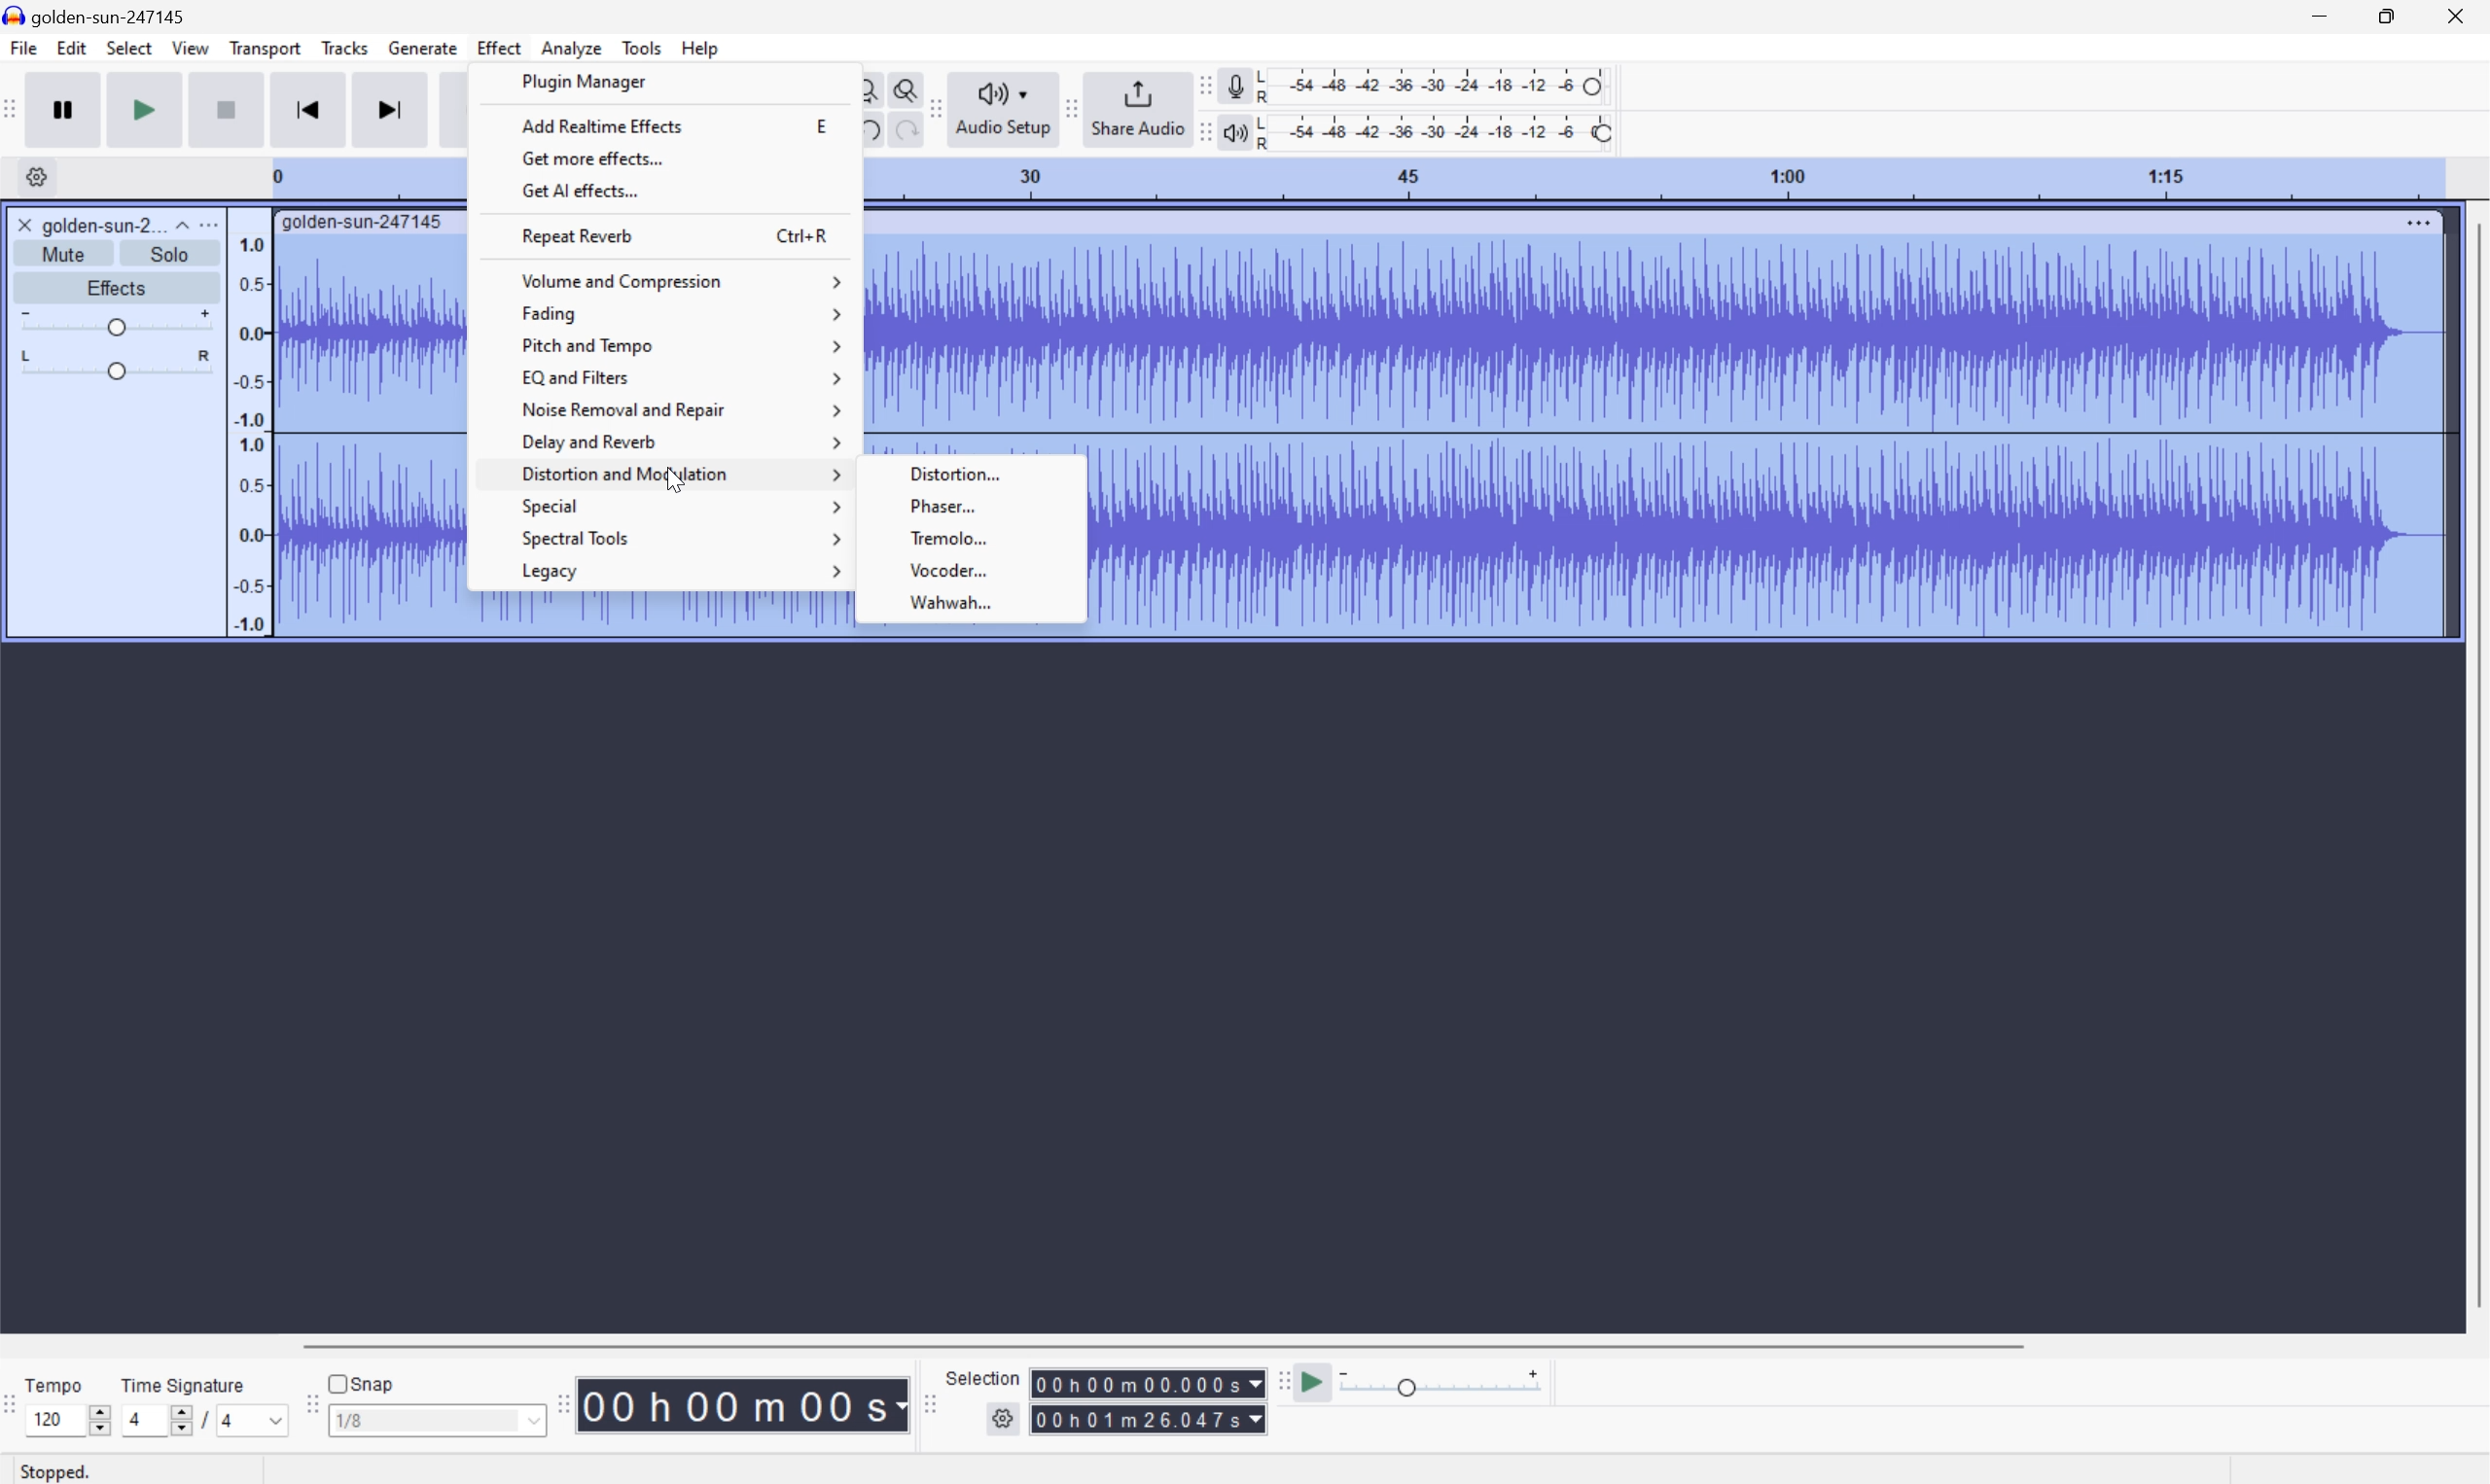  What do you see at coordinates (1174, 1342) in the screenshot?
I see `Scroll bar` at bounding box center [1174, 1342].